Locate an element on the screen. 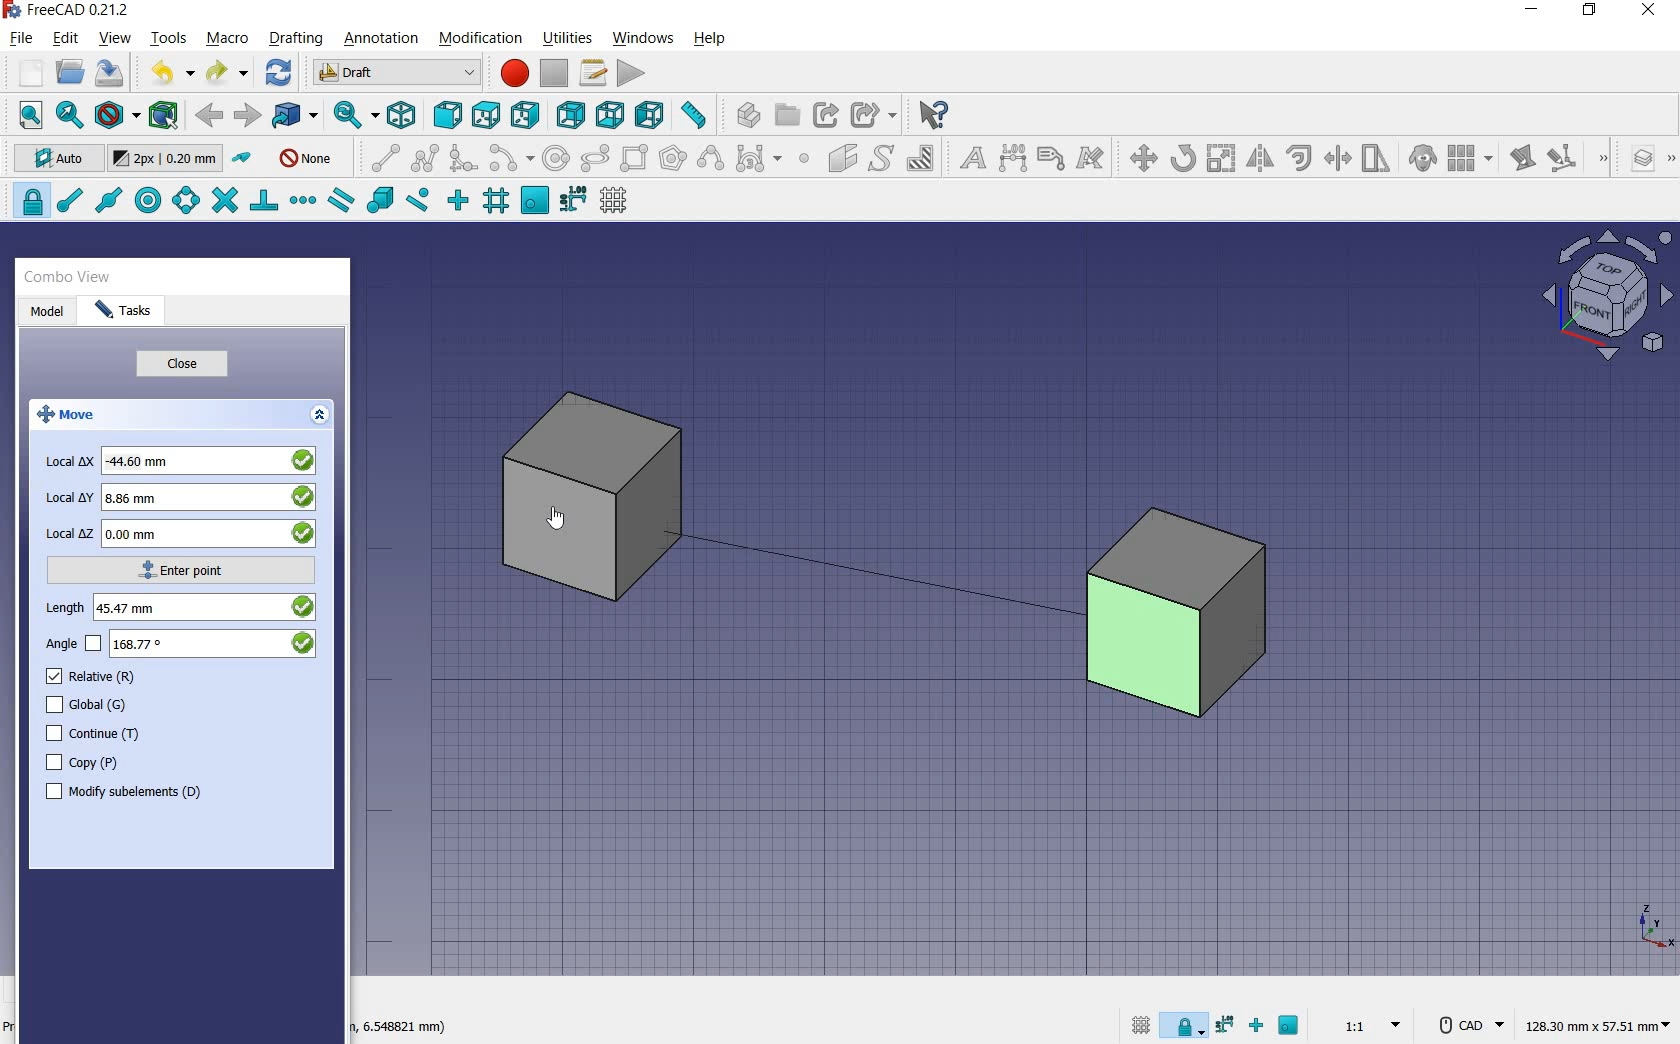  rectangle is located at coordinates (637, 158).